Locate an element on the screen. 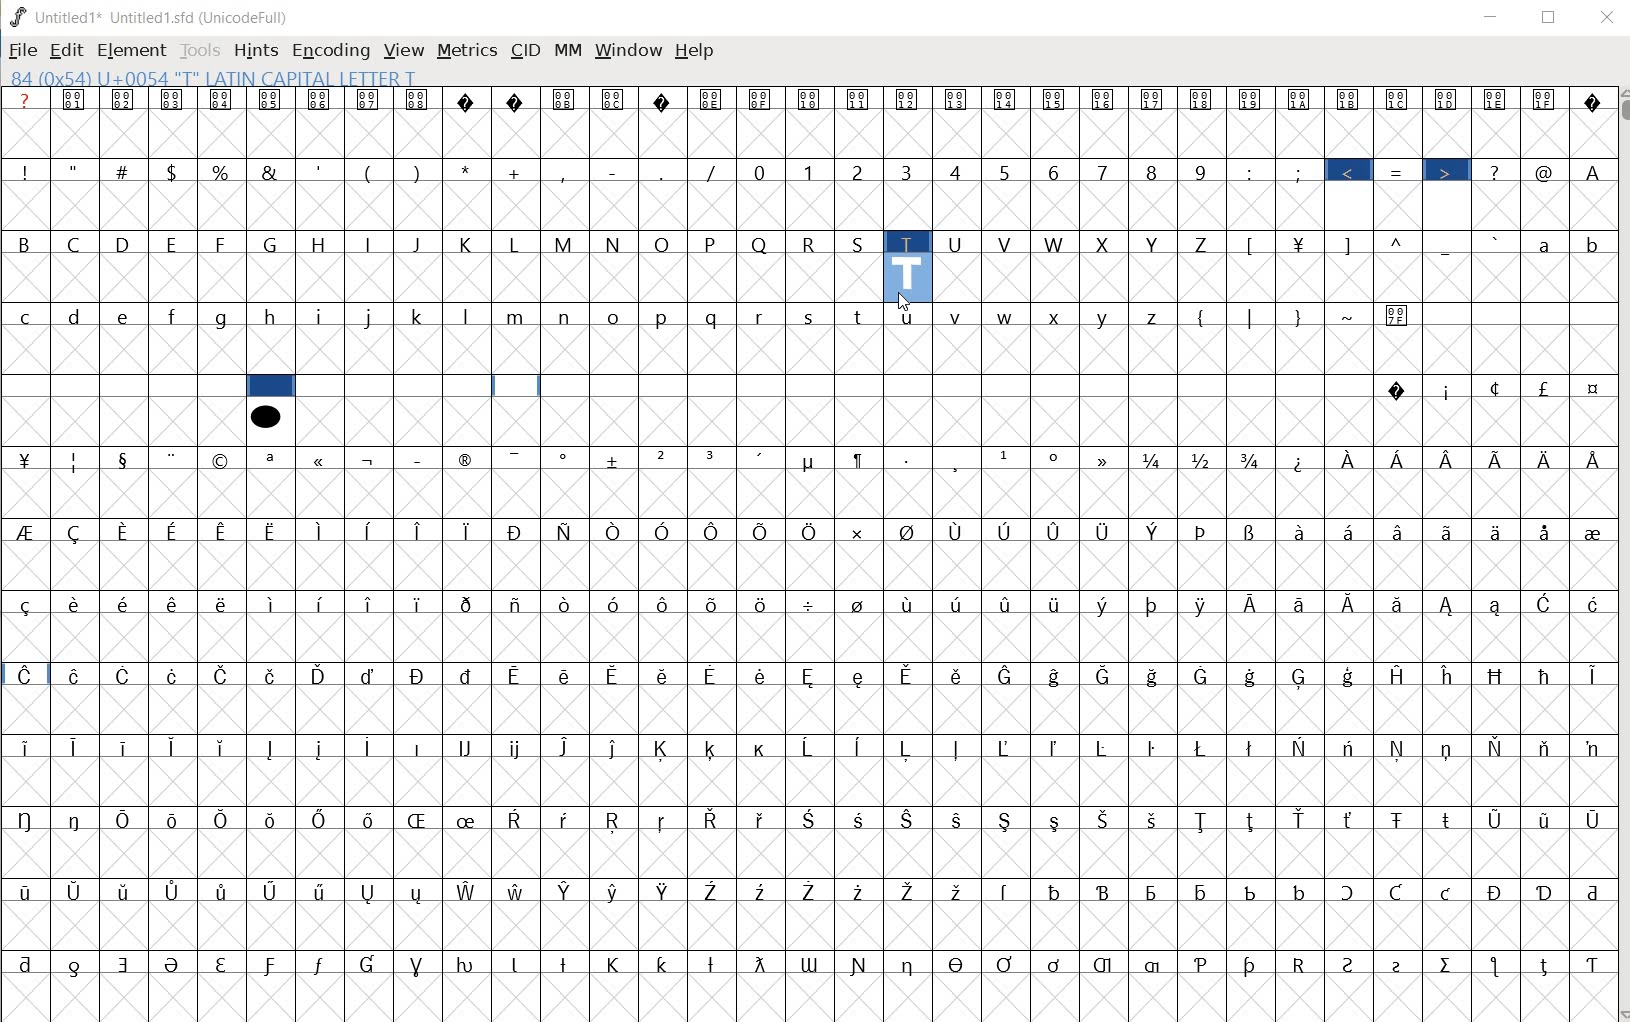  Symbol is located at coordinates (1007, 458).